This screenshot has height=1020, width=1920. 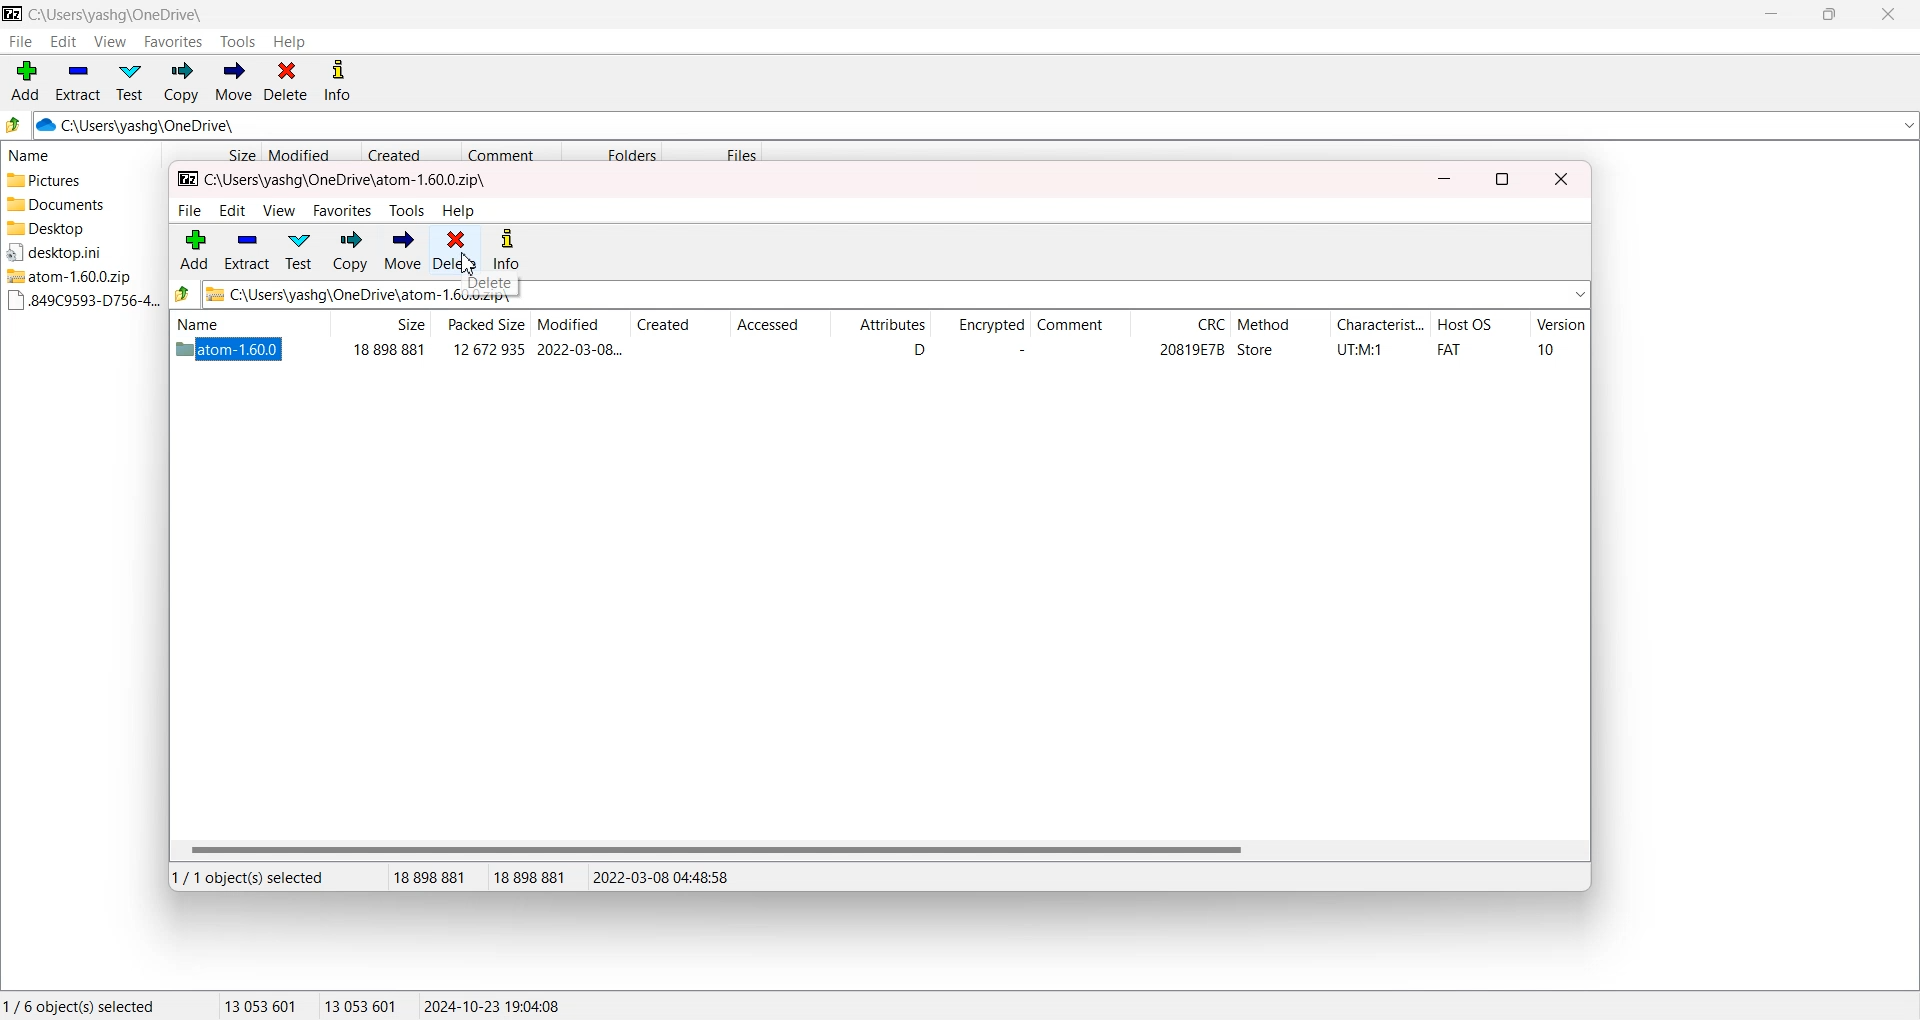 I want to click on Favorites, so click(x=174, y=41).